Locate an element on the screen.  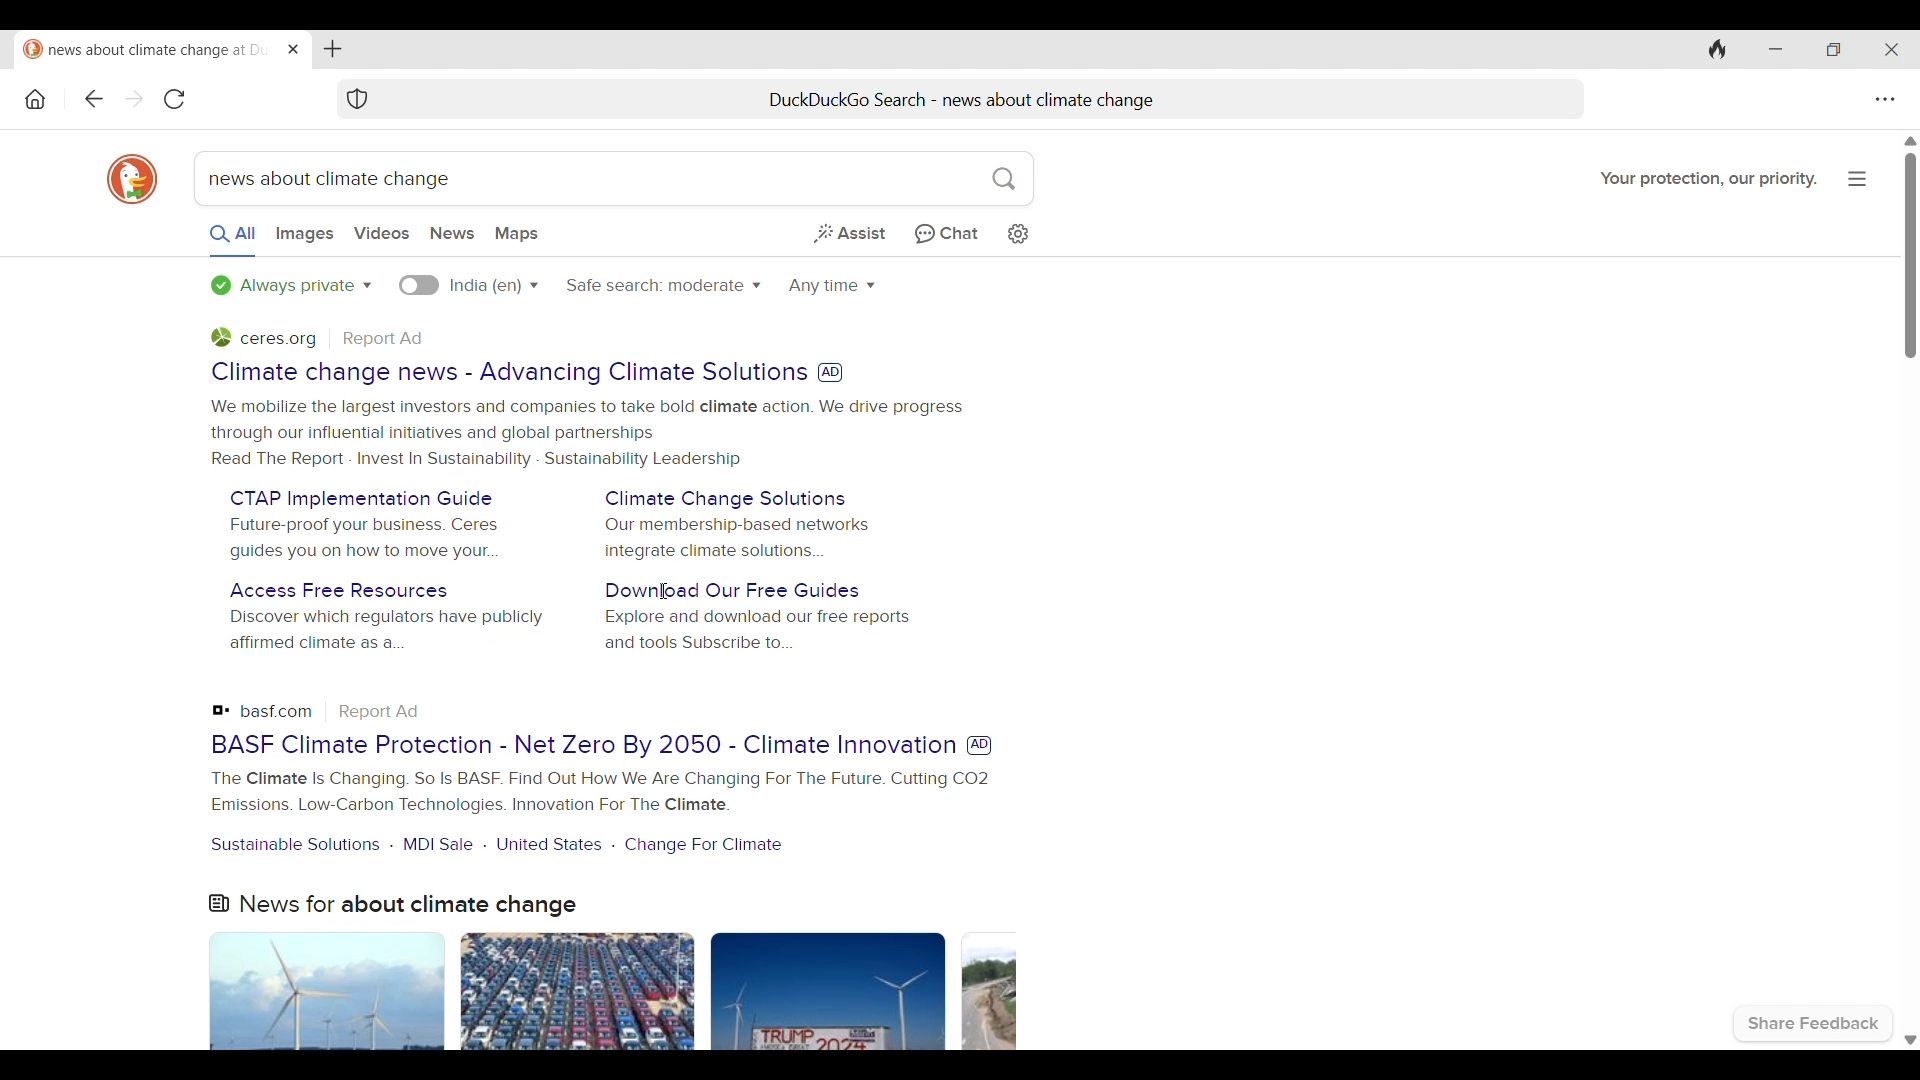
Scroll up is located at coordinates (1908, 139).